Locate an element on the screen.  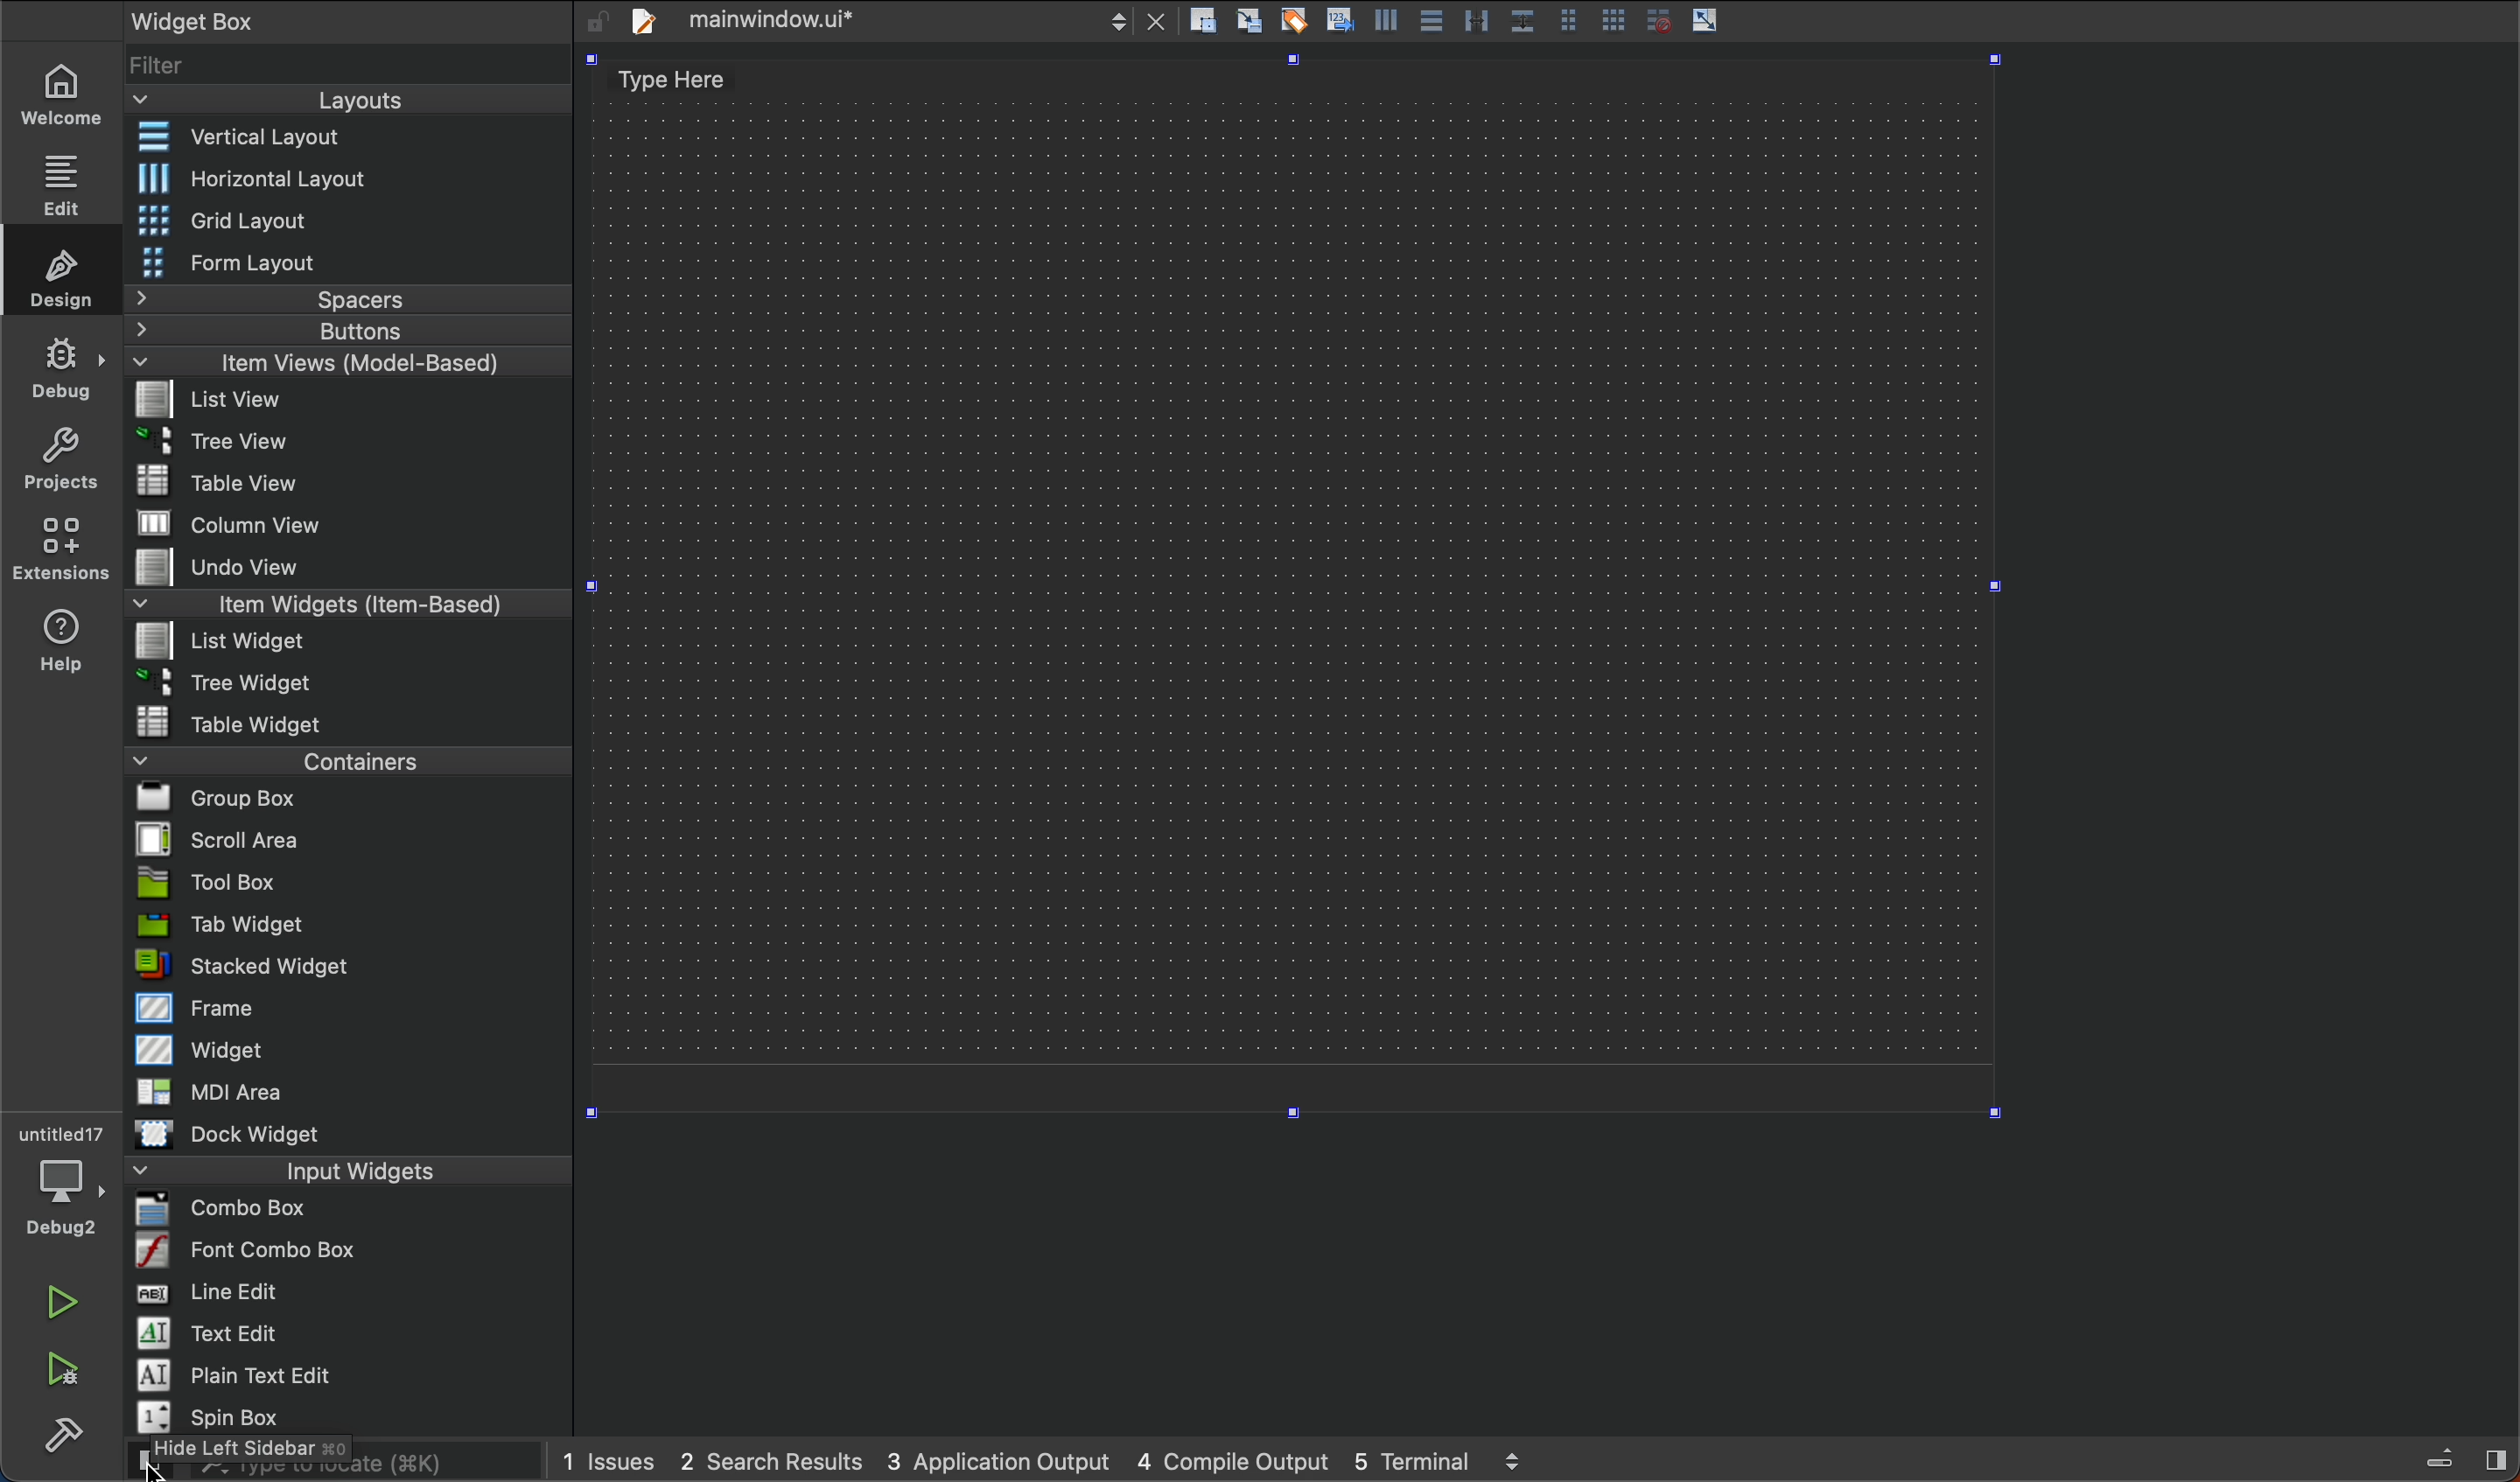
Plain Text Edit is located at coordinates (236, 1374).